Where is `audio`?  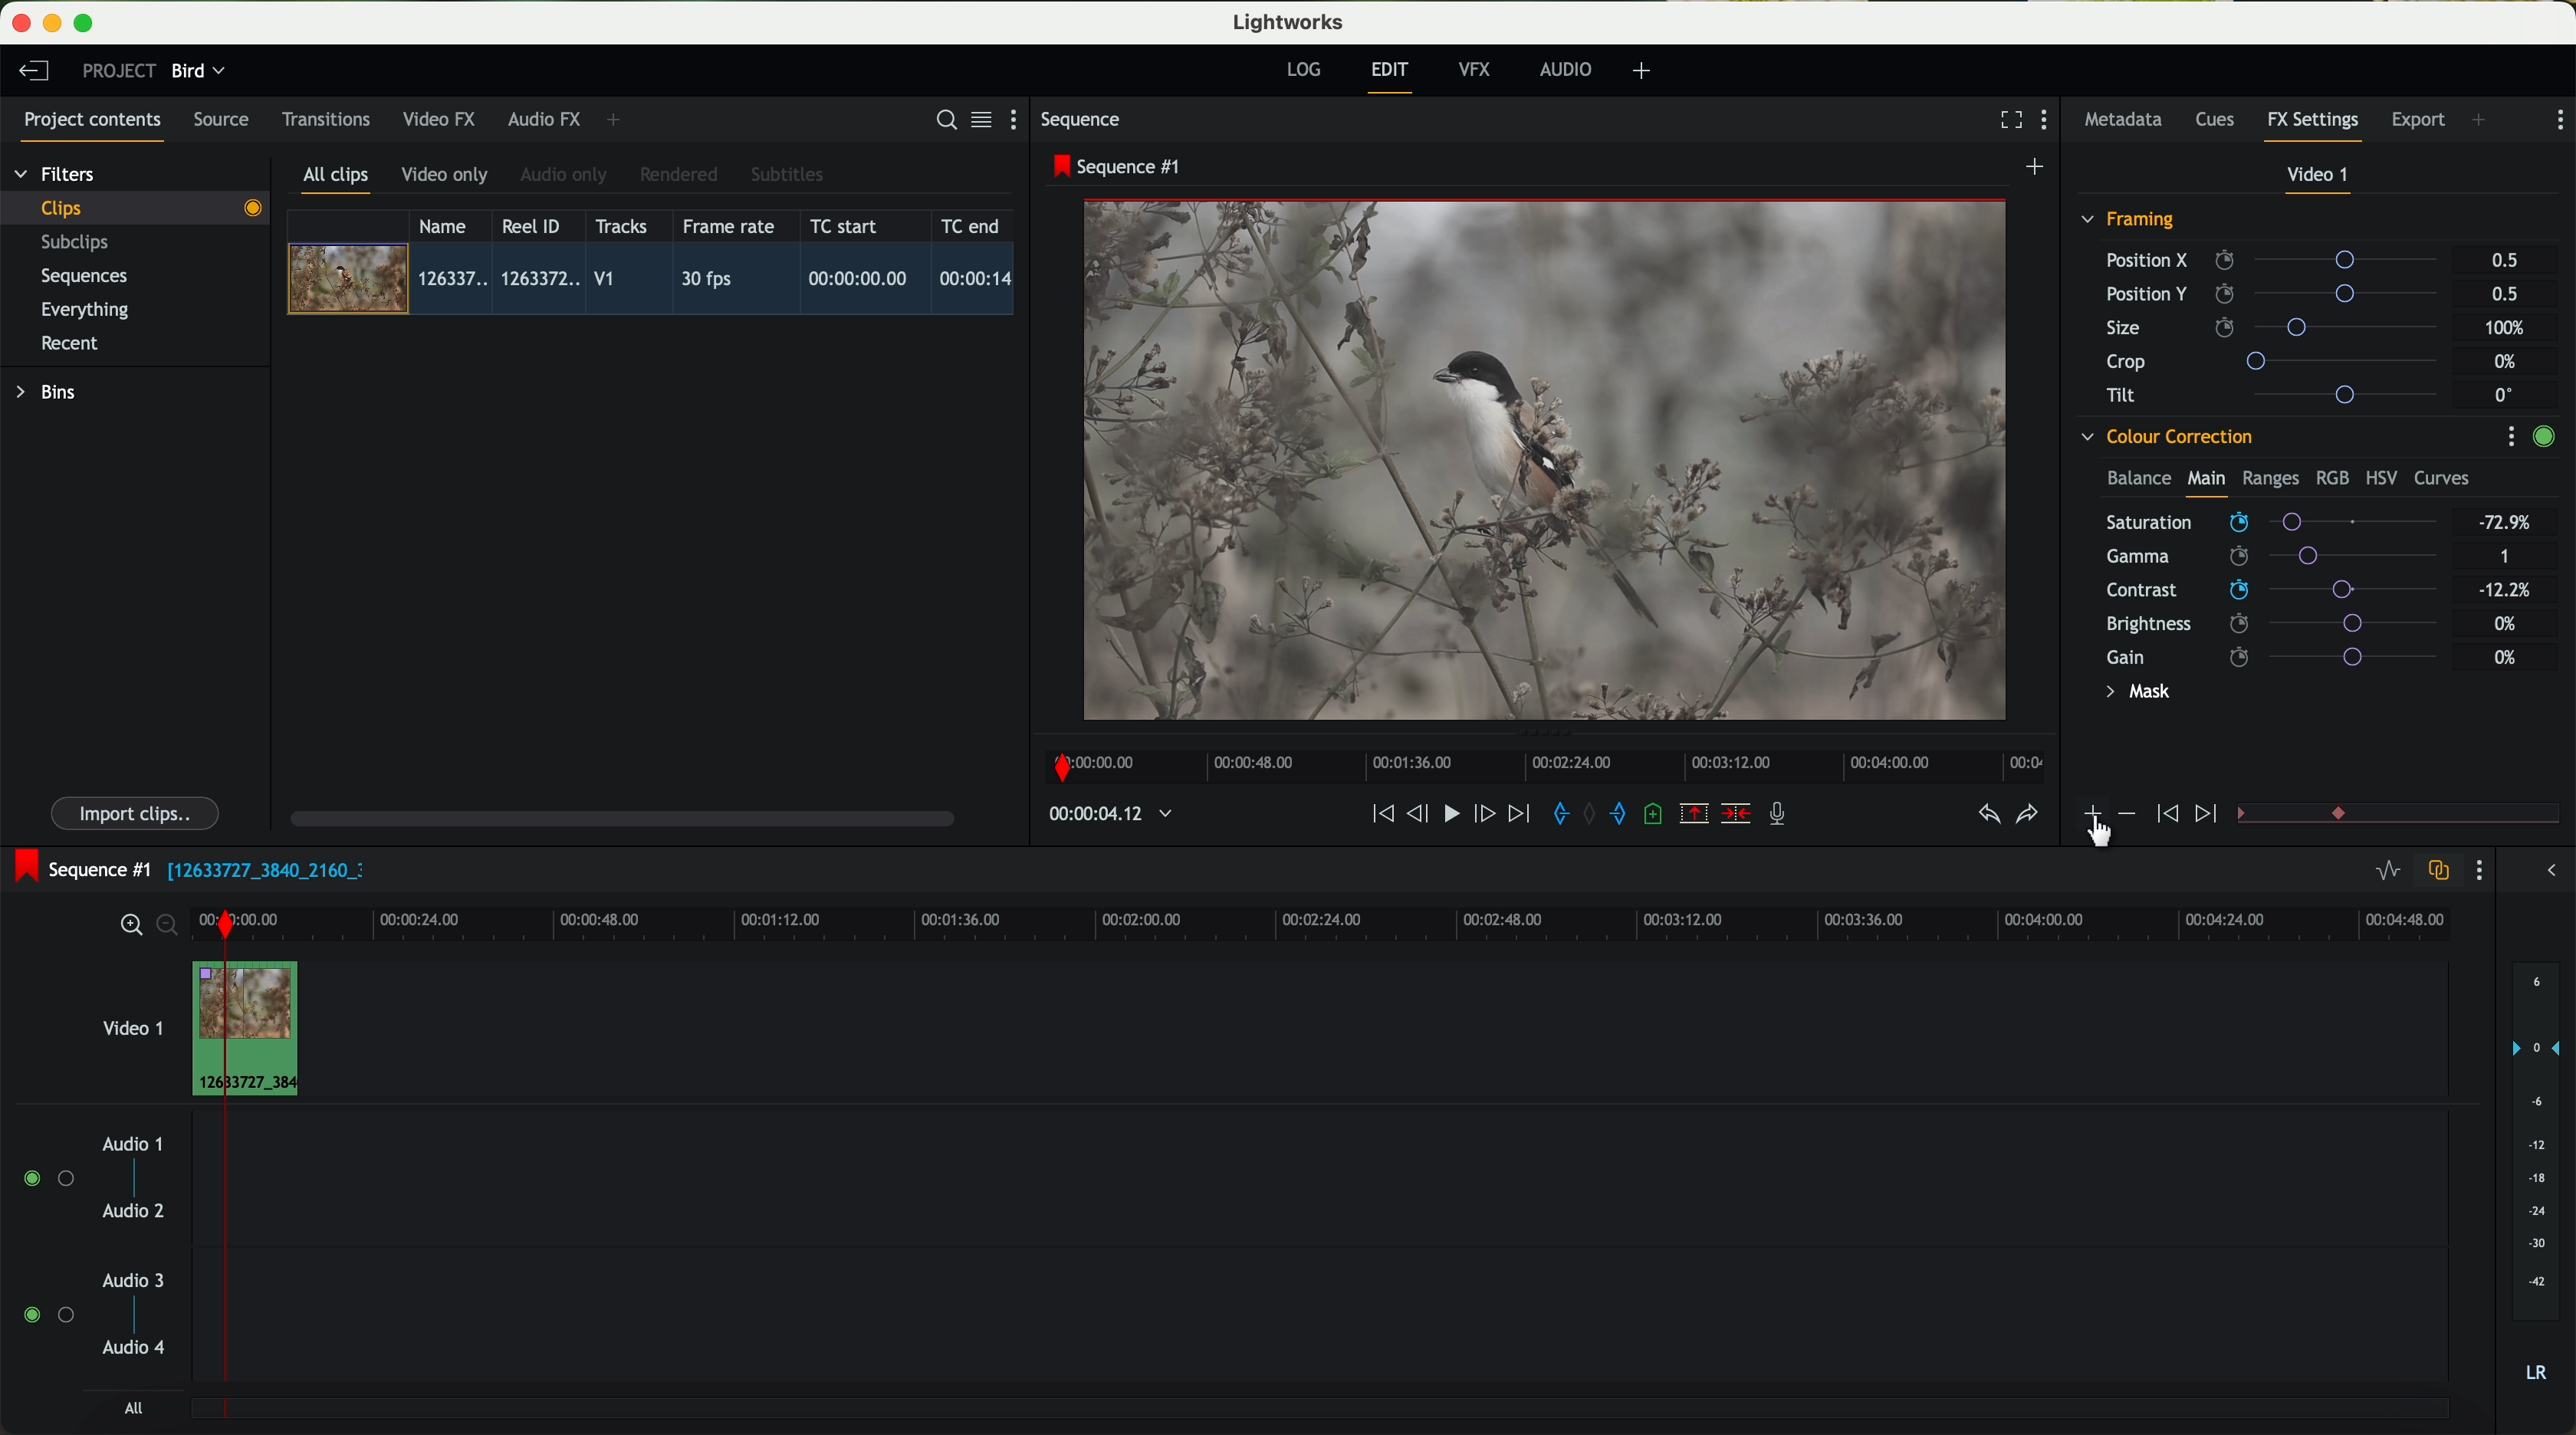 audio is located at coordinates (1566, 69).